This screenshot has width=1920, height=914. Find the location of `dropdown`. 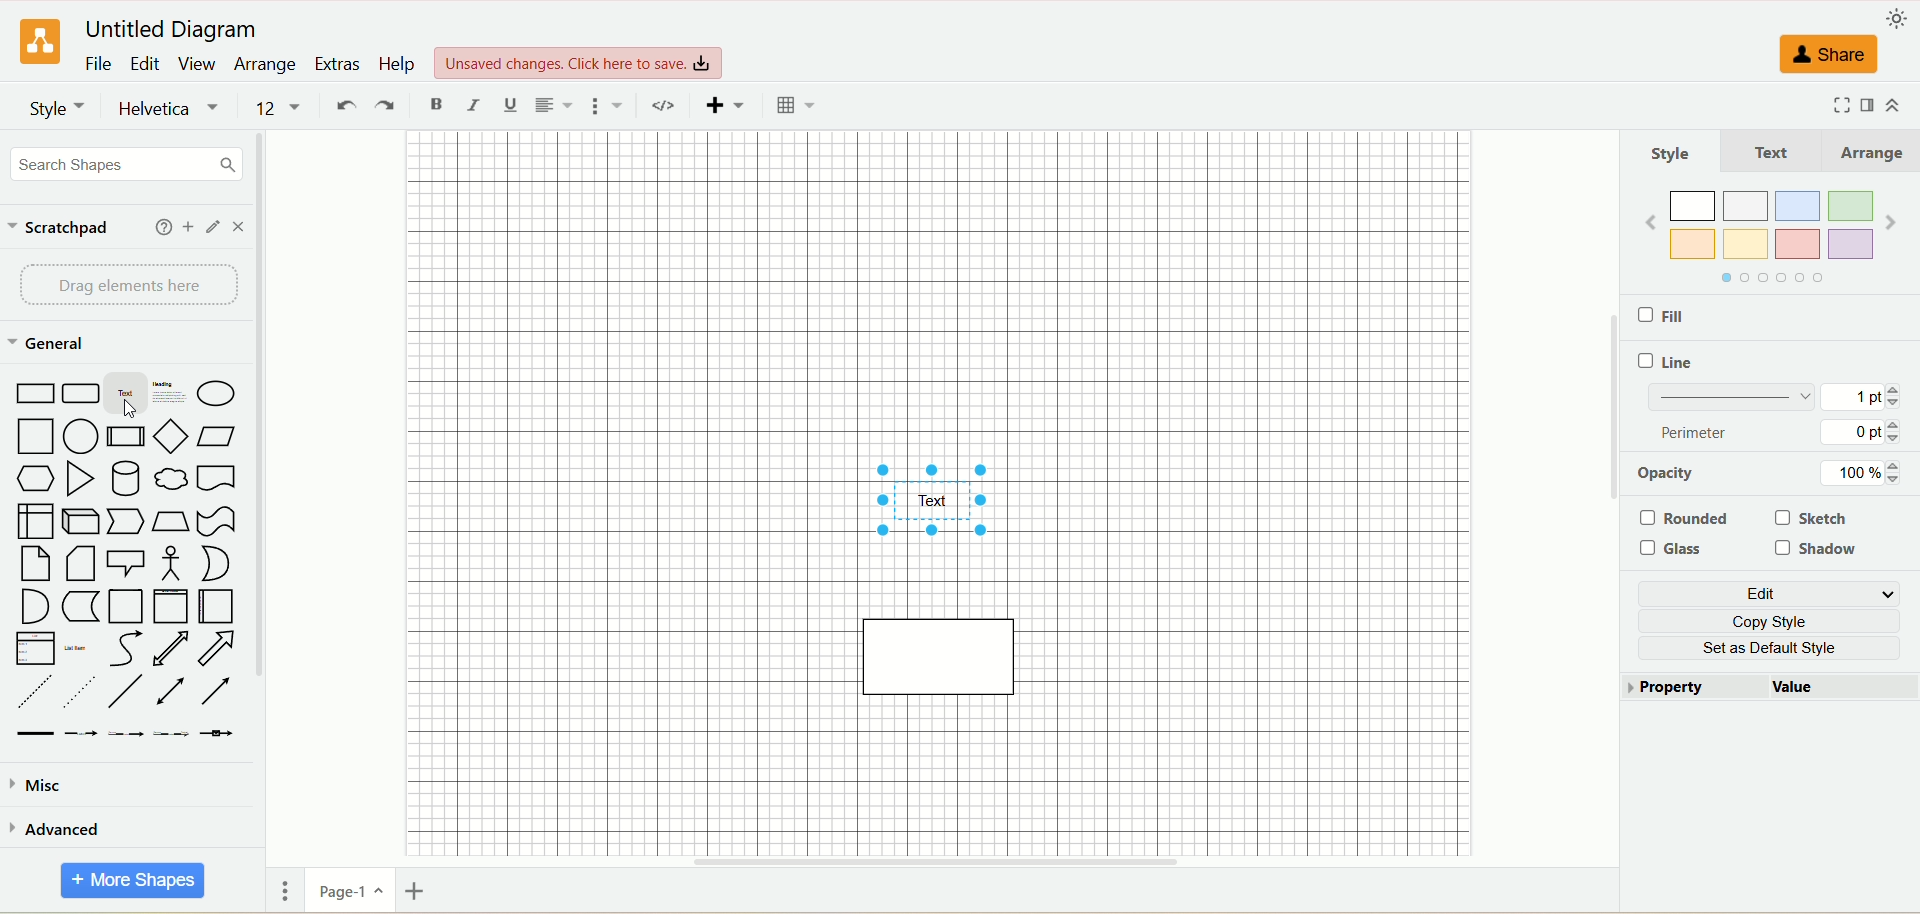

dropdown is located at coordinates (613, 106).